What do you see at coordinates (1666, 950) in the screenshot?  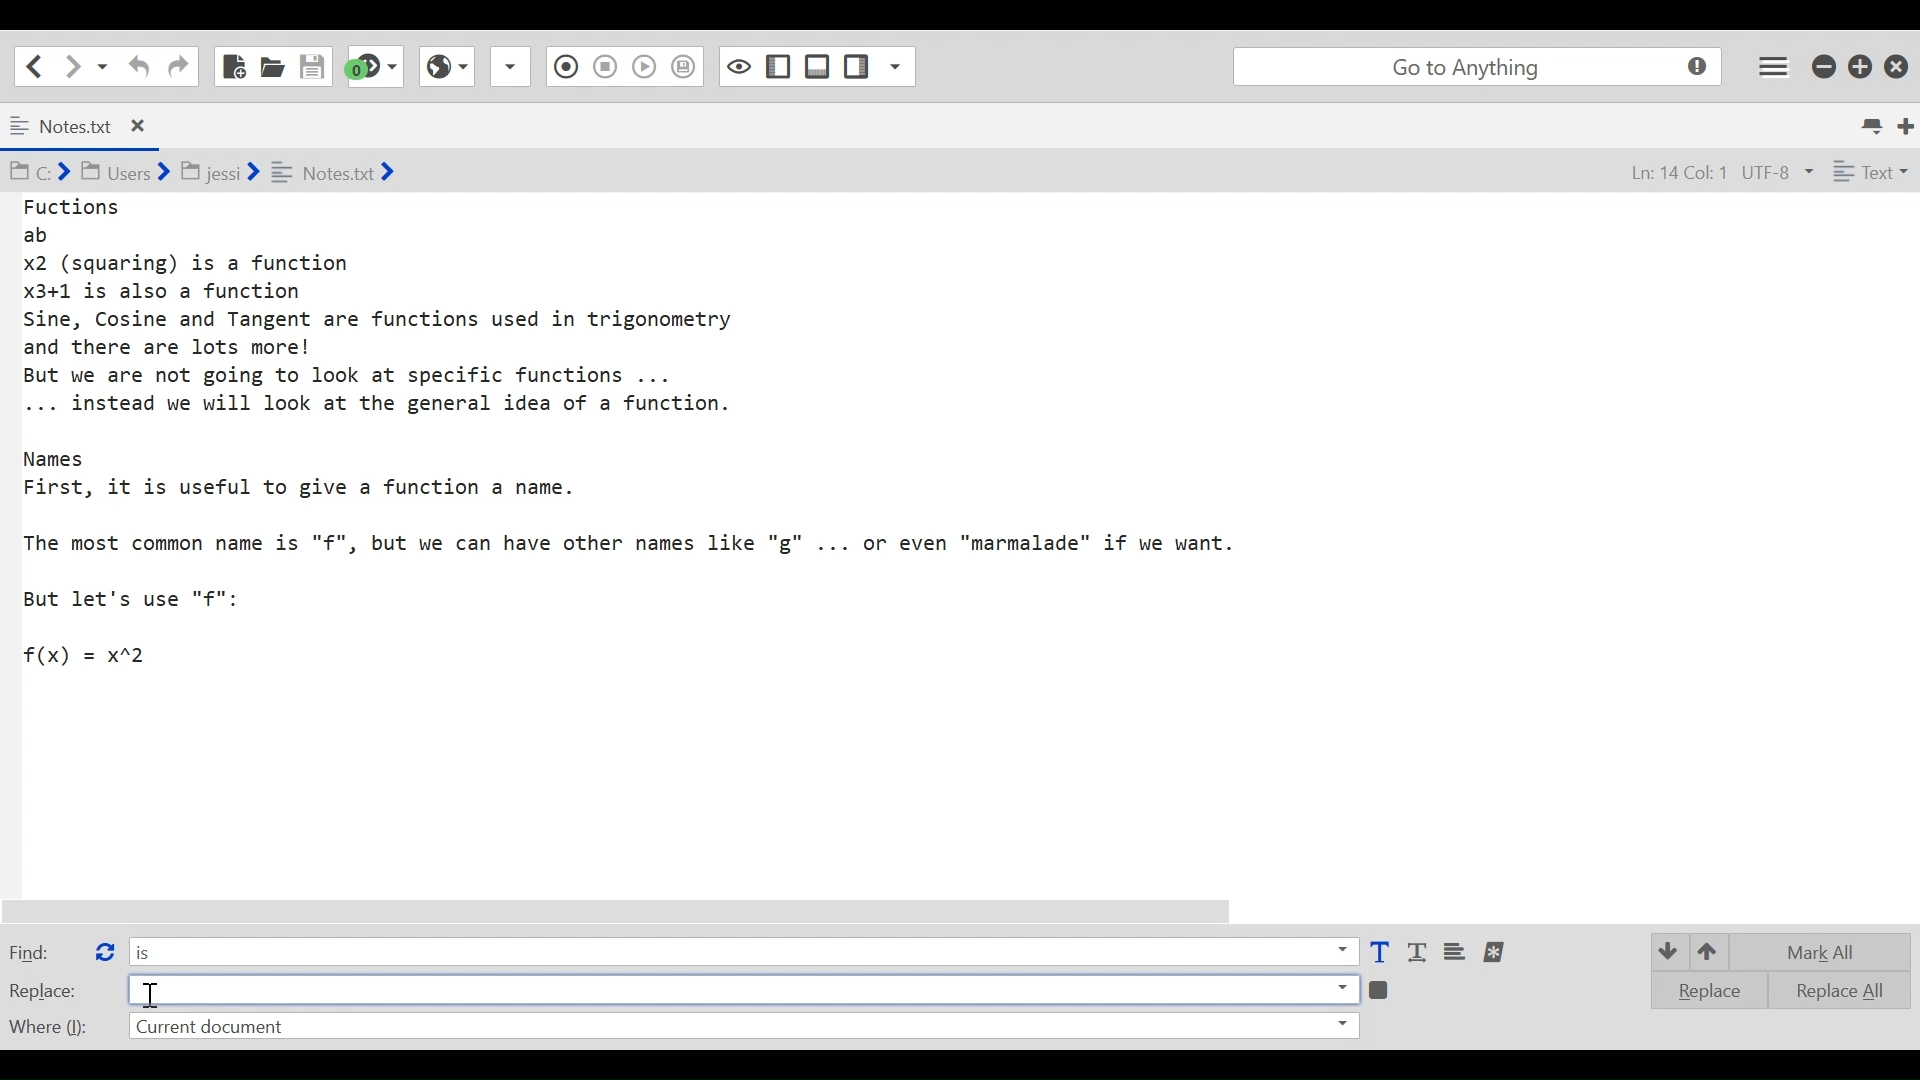 I see `Arrow down` at bounding box center [1666, 950].